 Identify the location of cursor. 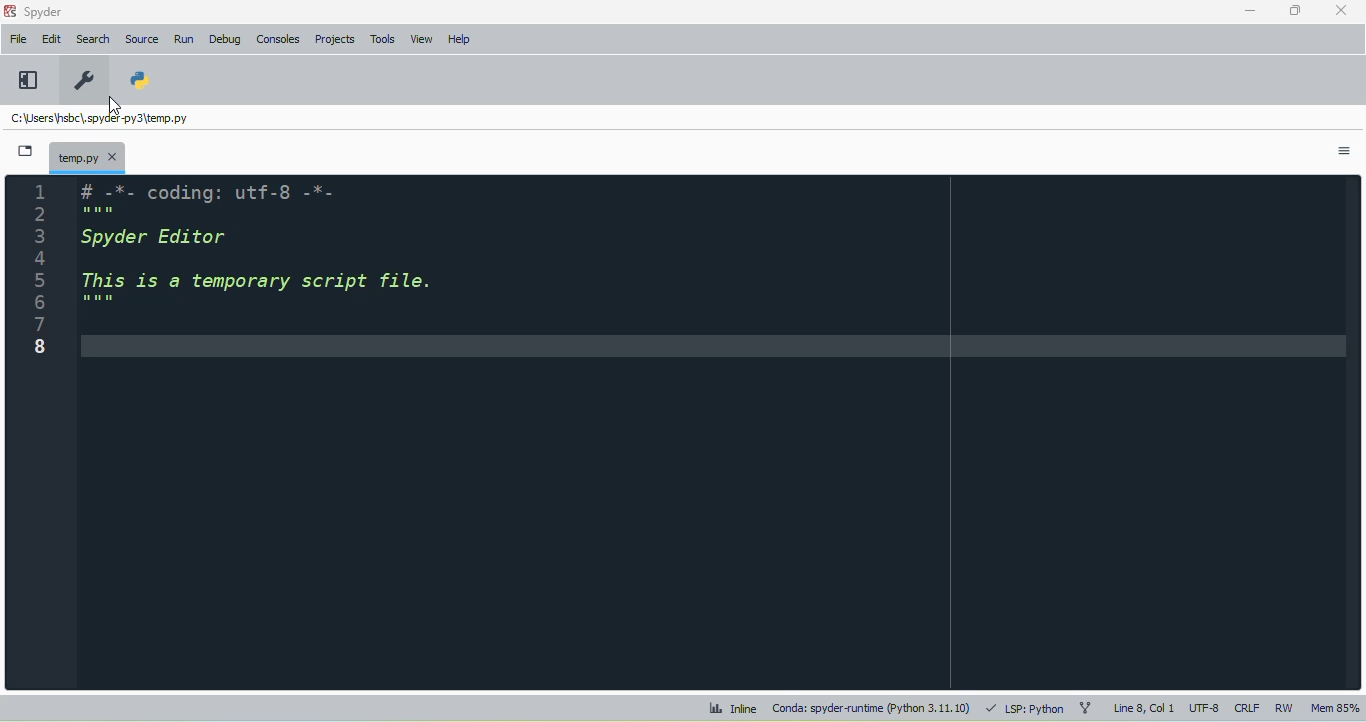
(115, 105).